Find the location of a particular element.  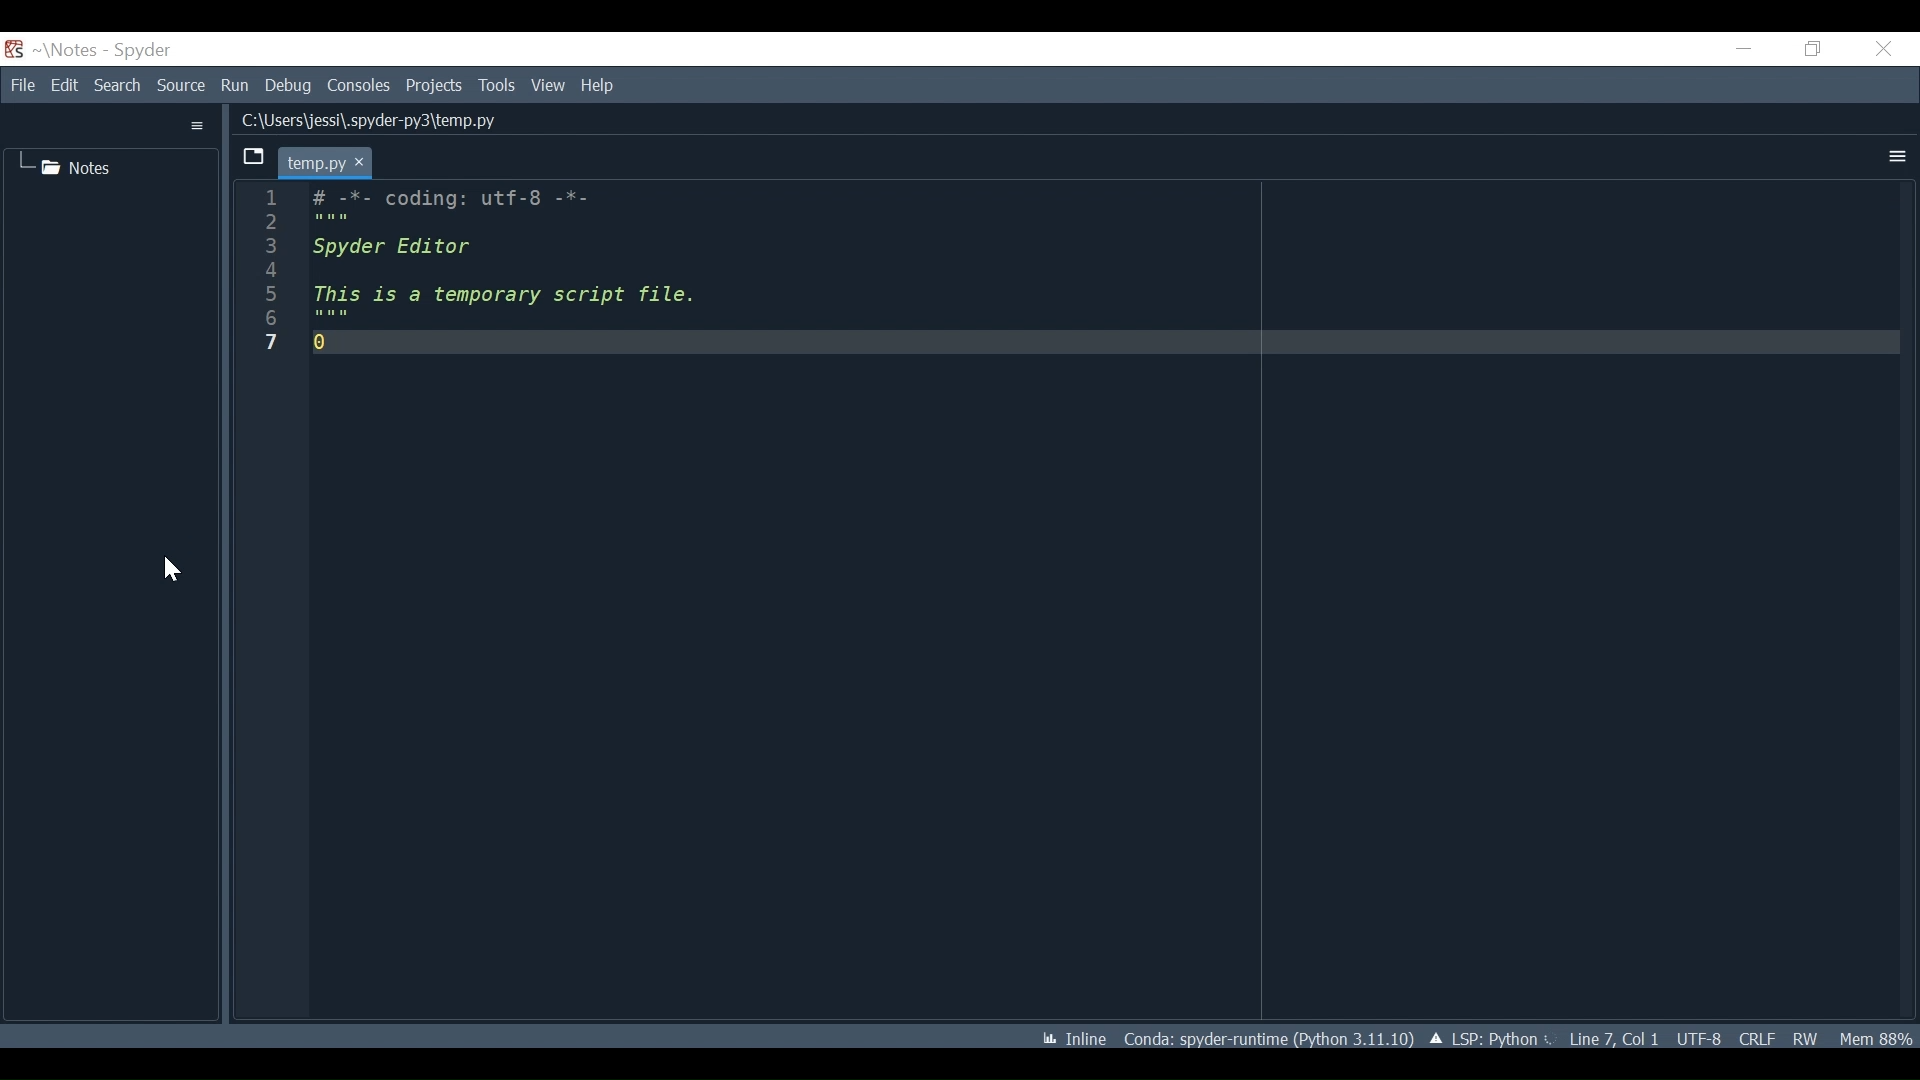

File Path is located at coordinates (366, 119).